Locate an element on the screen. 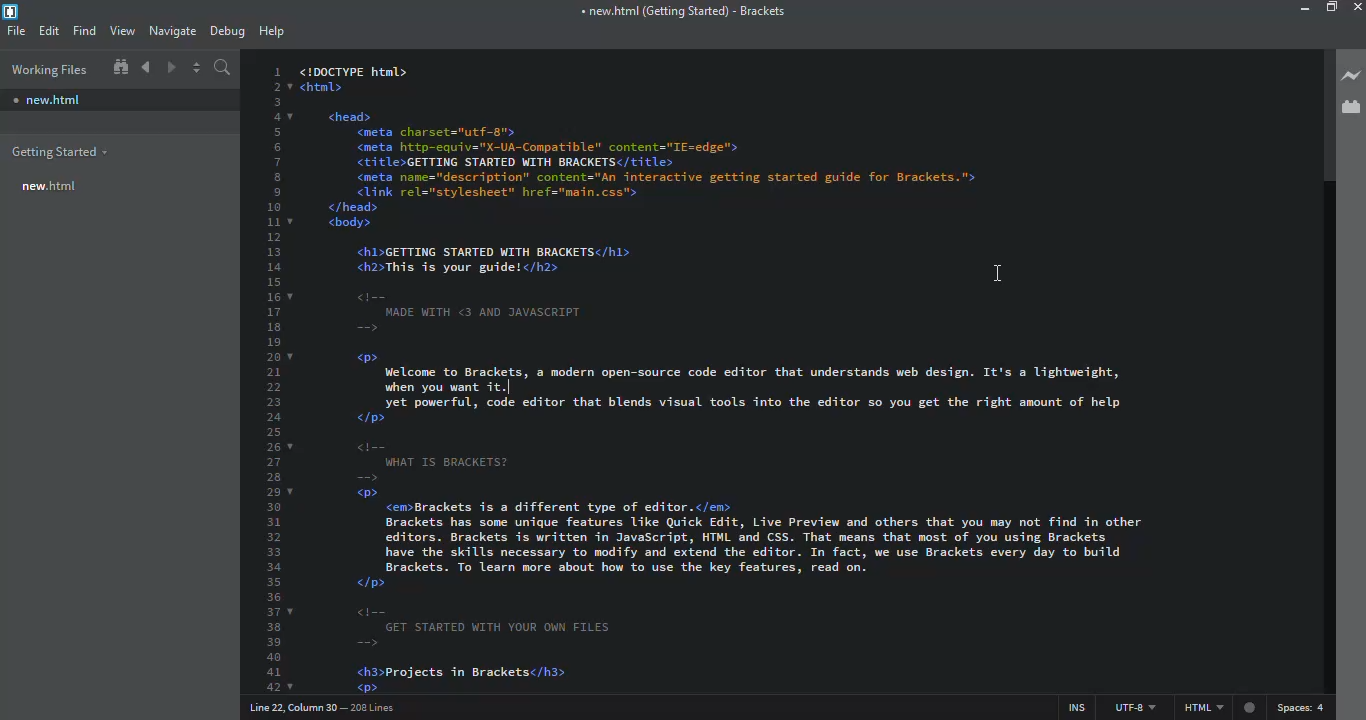  navigate is located at coordinates (175, 30).